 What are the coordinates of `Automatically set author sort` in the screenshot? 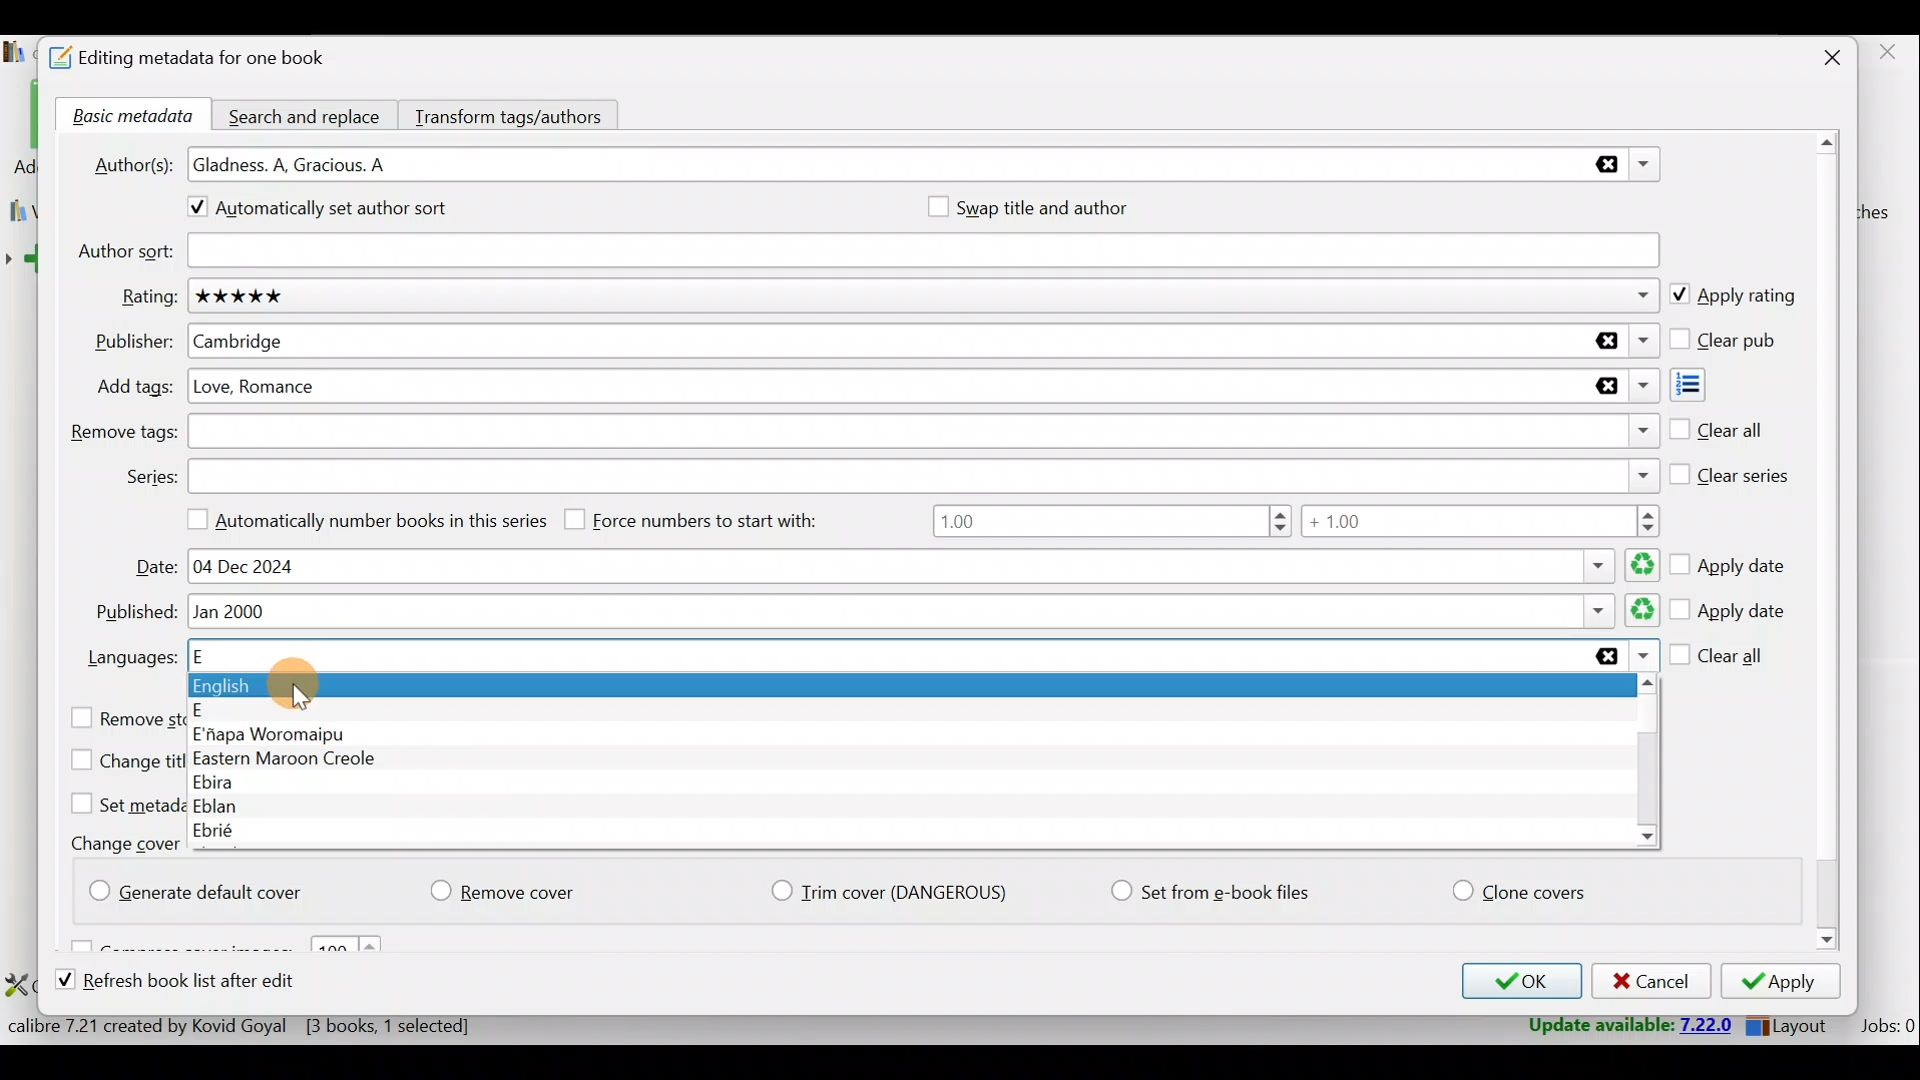 It's located at (333, 211).